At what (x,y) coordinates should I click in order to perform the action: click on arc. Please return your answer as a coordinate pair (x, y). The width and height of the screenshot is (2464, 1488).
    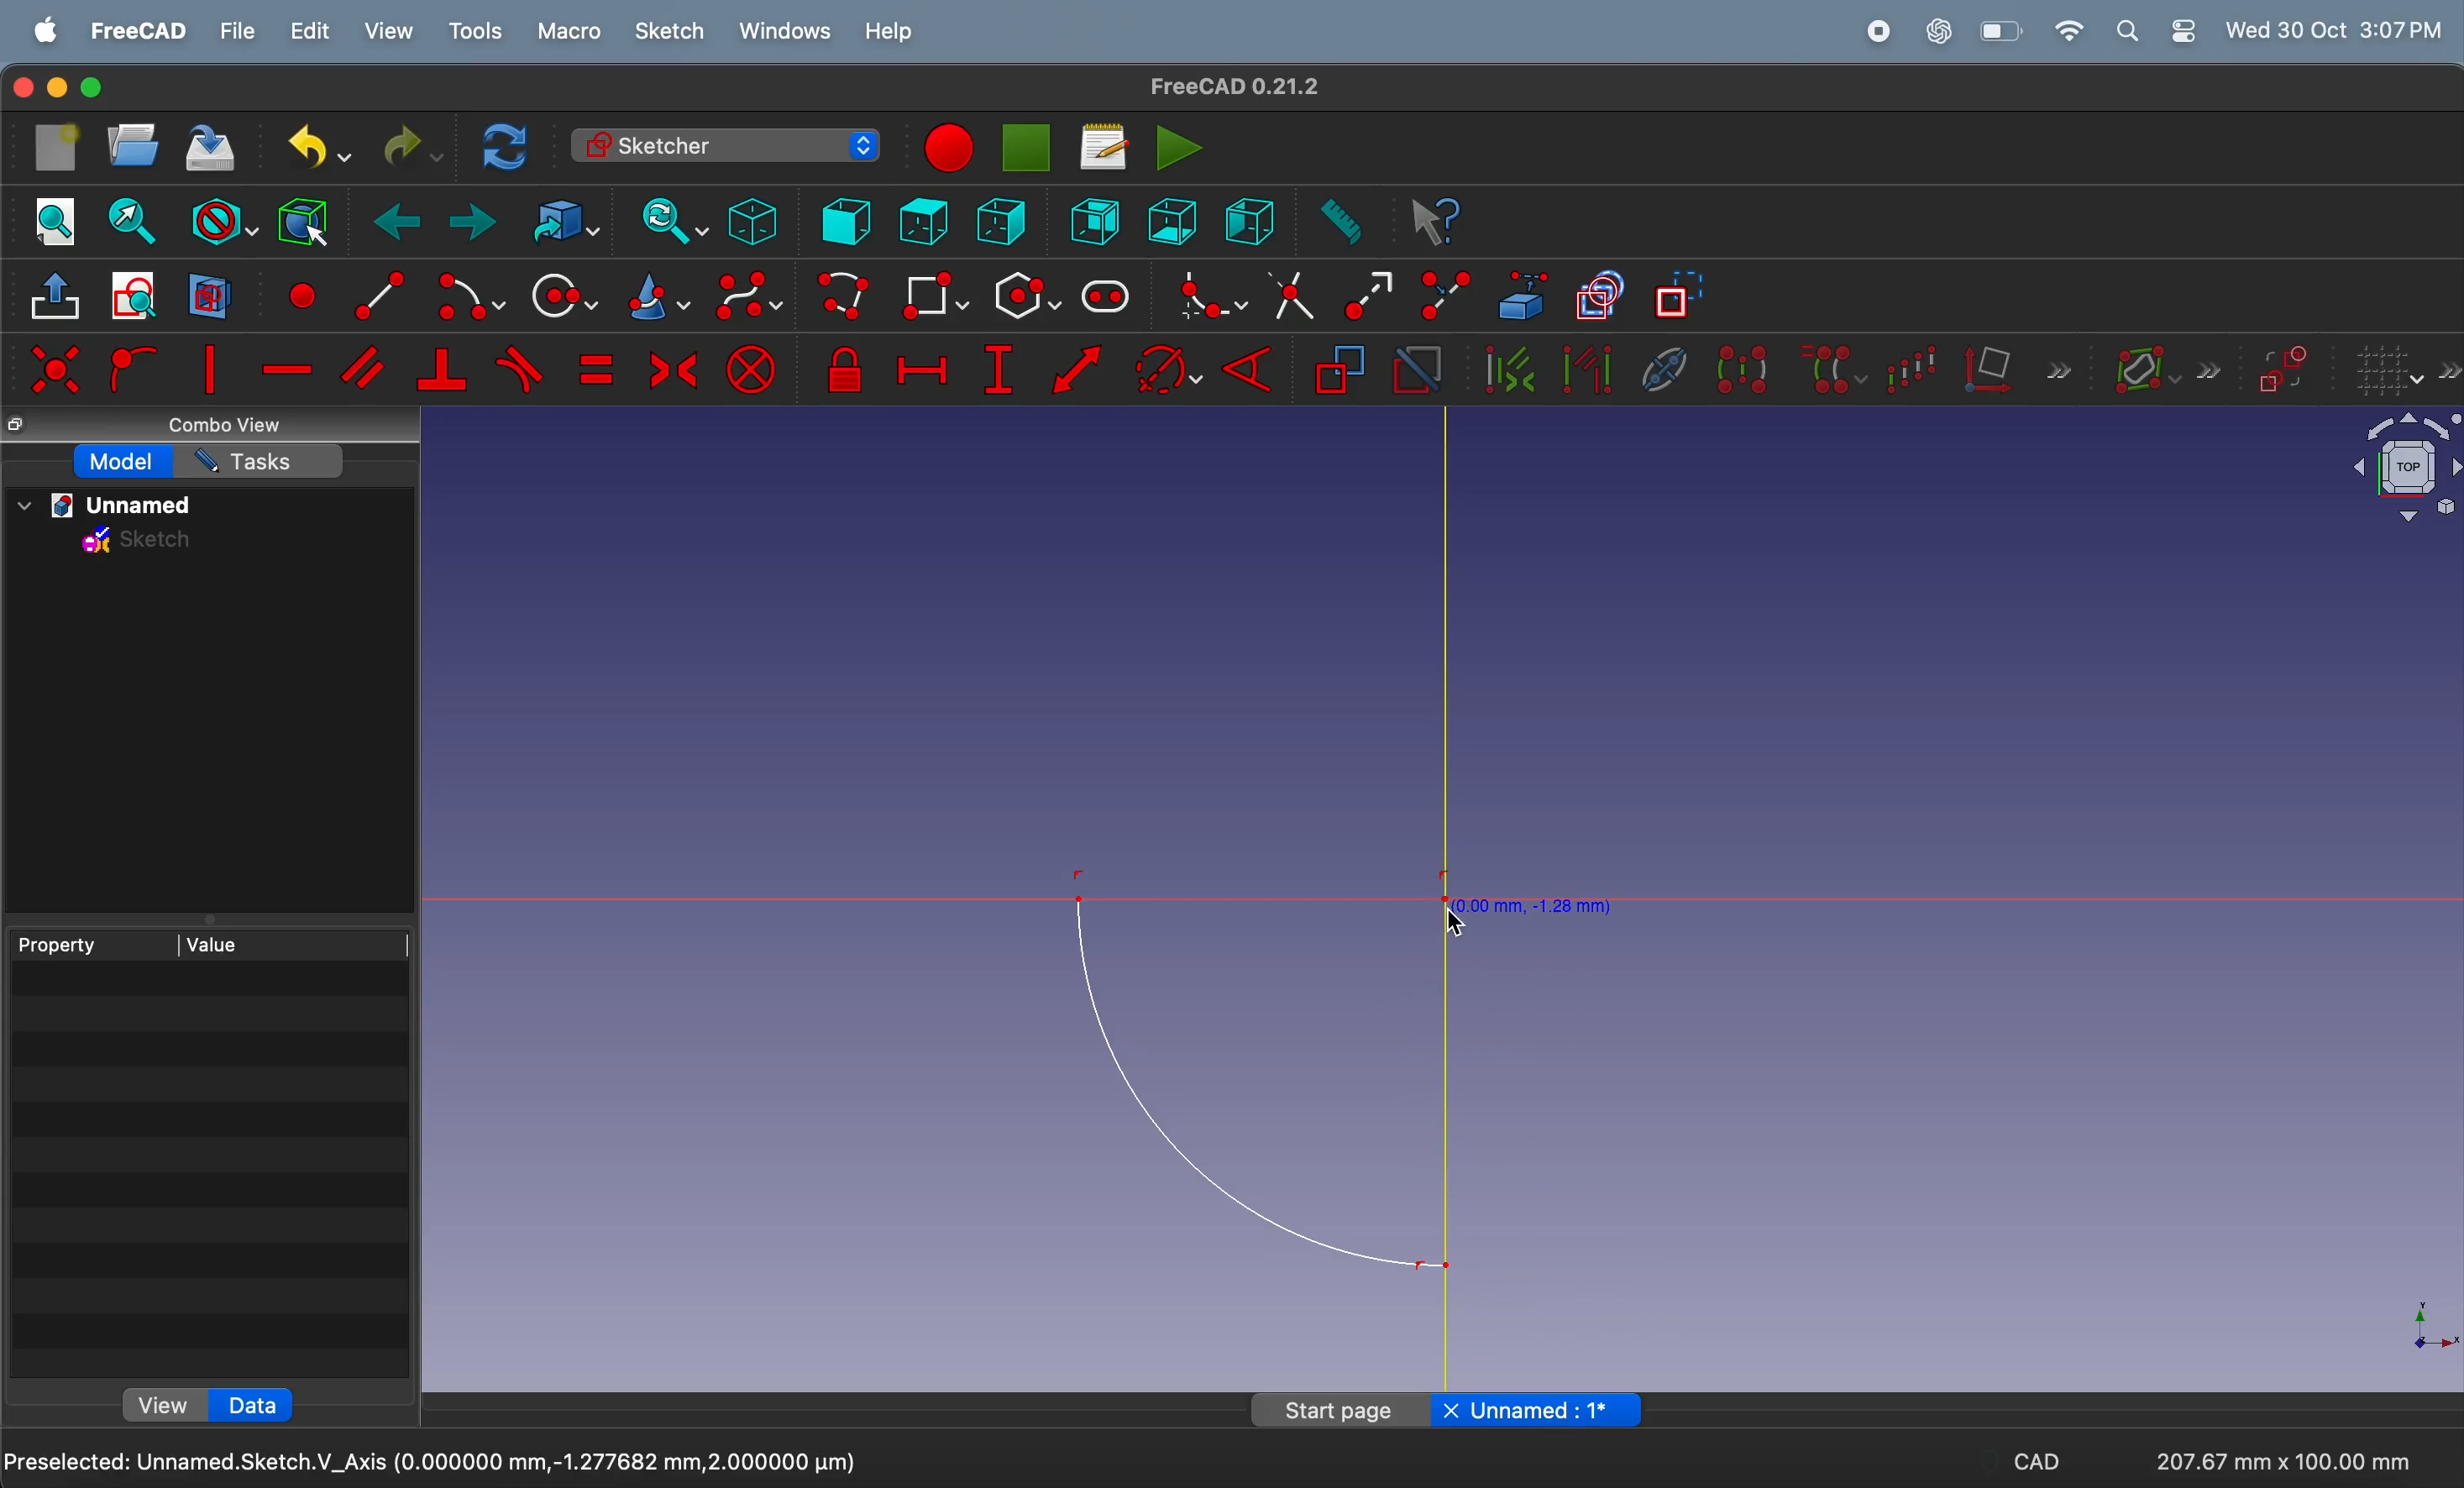
    Looking at the image, I should click on (1258, 1083).